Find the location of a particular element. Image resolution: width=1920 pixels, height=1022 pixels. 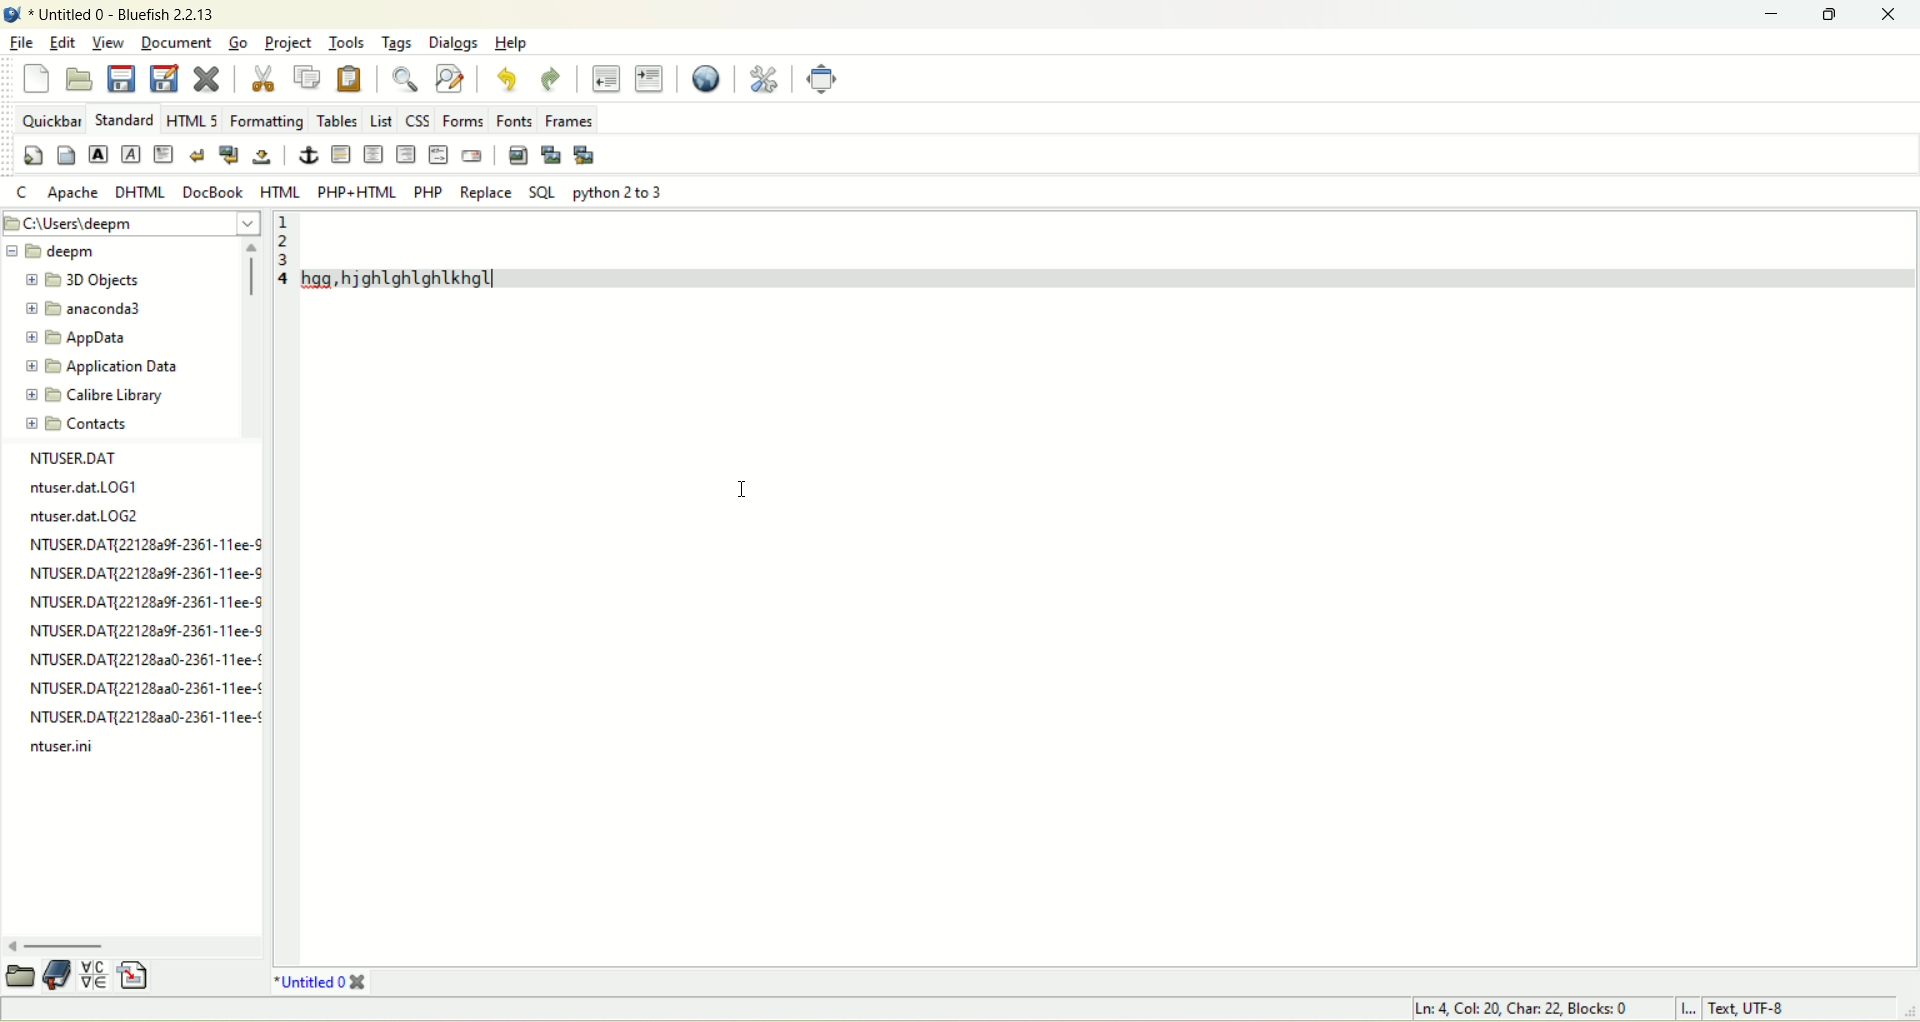

folder name is located at coordinates (95, 311).